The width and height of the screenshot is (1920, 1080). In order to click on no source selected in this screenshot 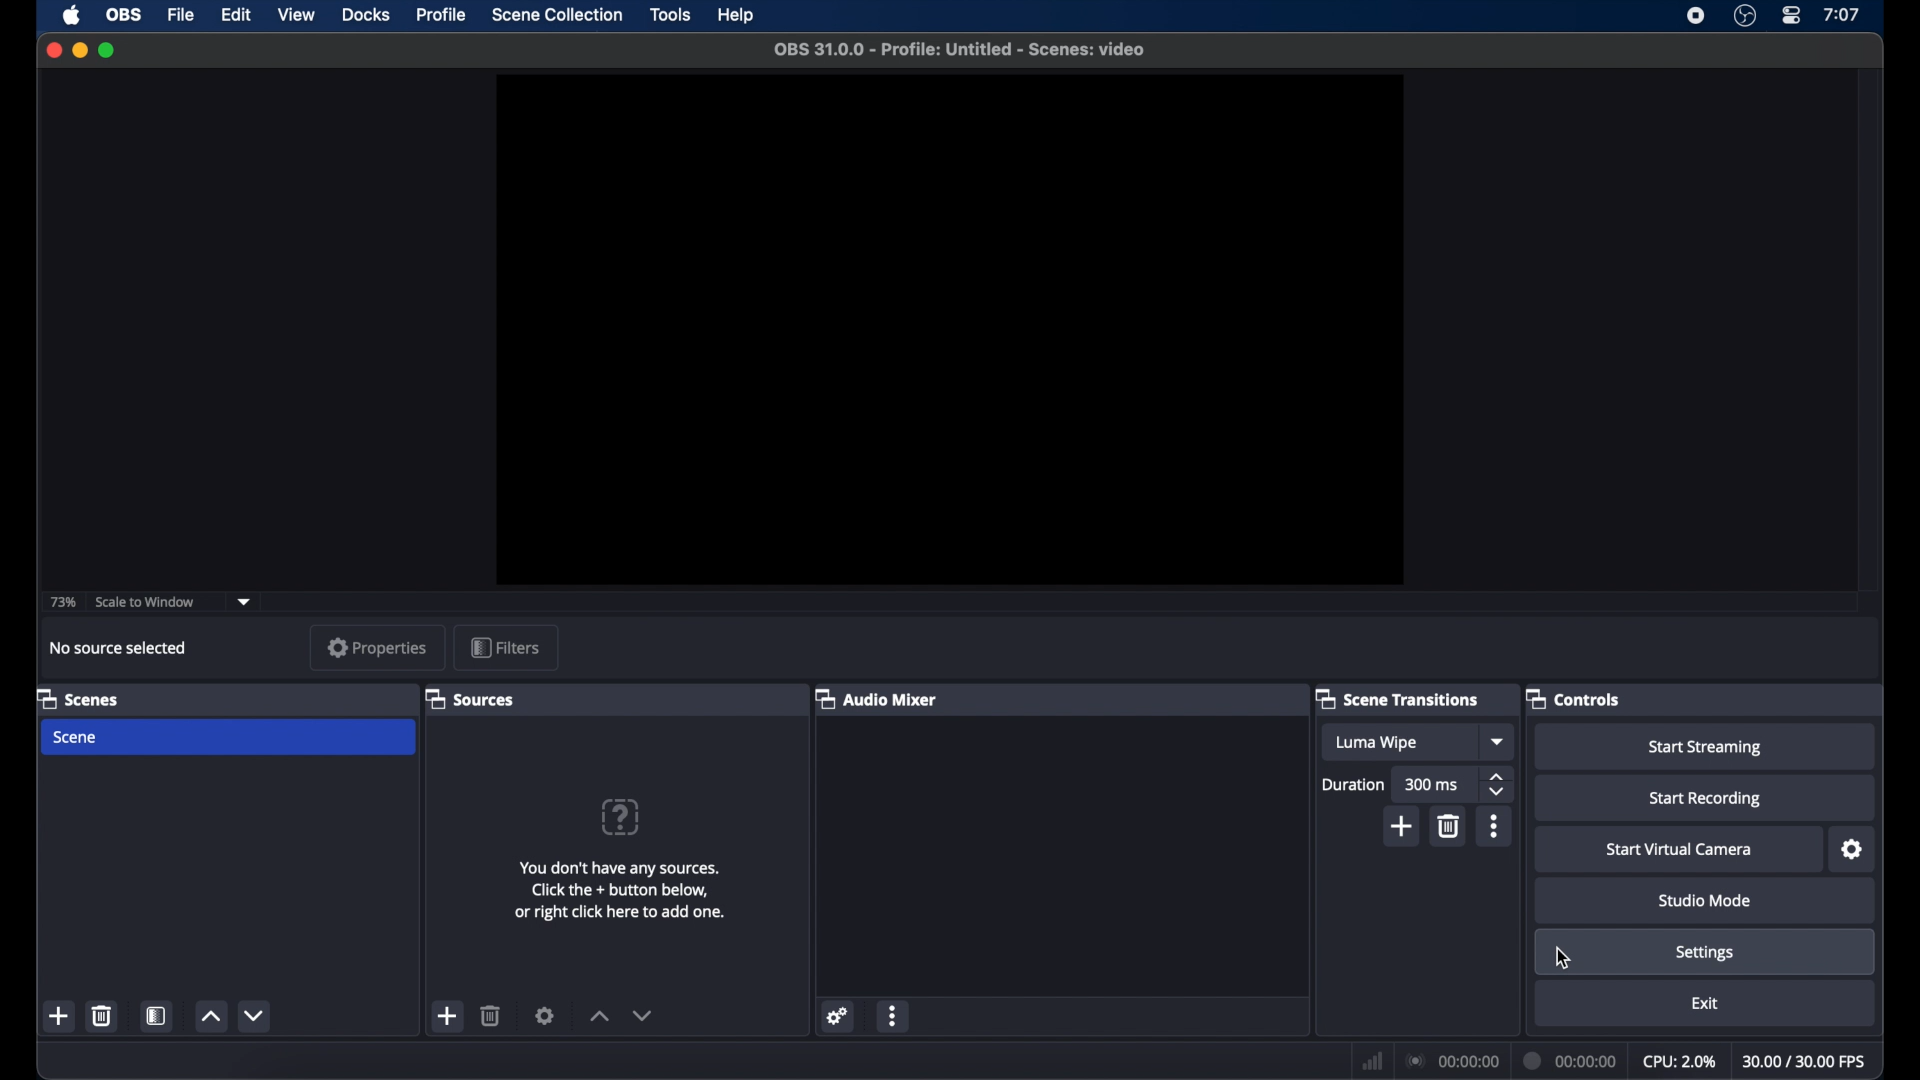, I will do `click(118, 649)`.